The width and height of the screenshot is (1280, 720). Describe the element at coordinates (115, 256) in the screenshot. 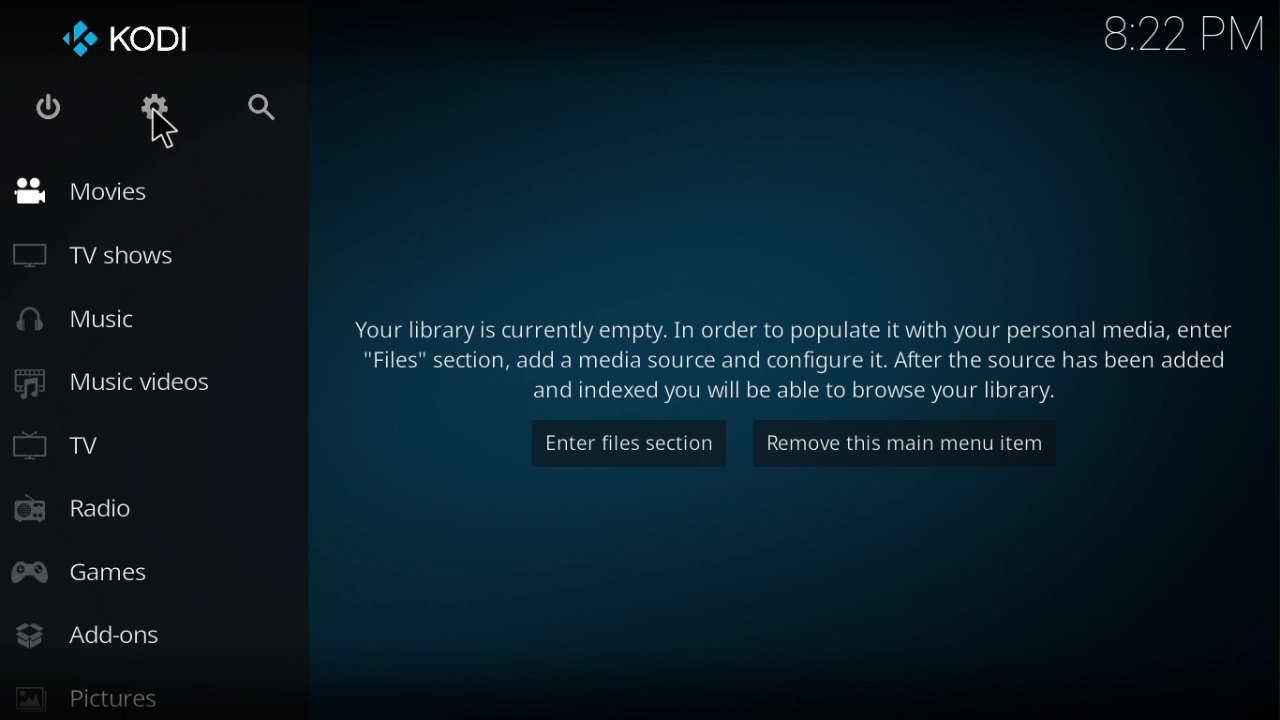

I see `tv shows` at that location.